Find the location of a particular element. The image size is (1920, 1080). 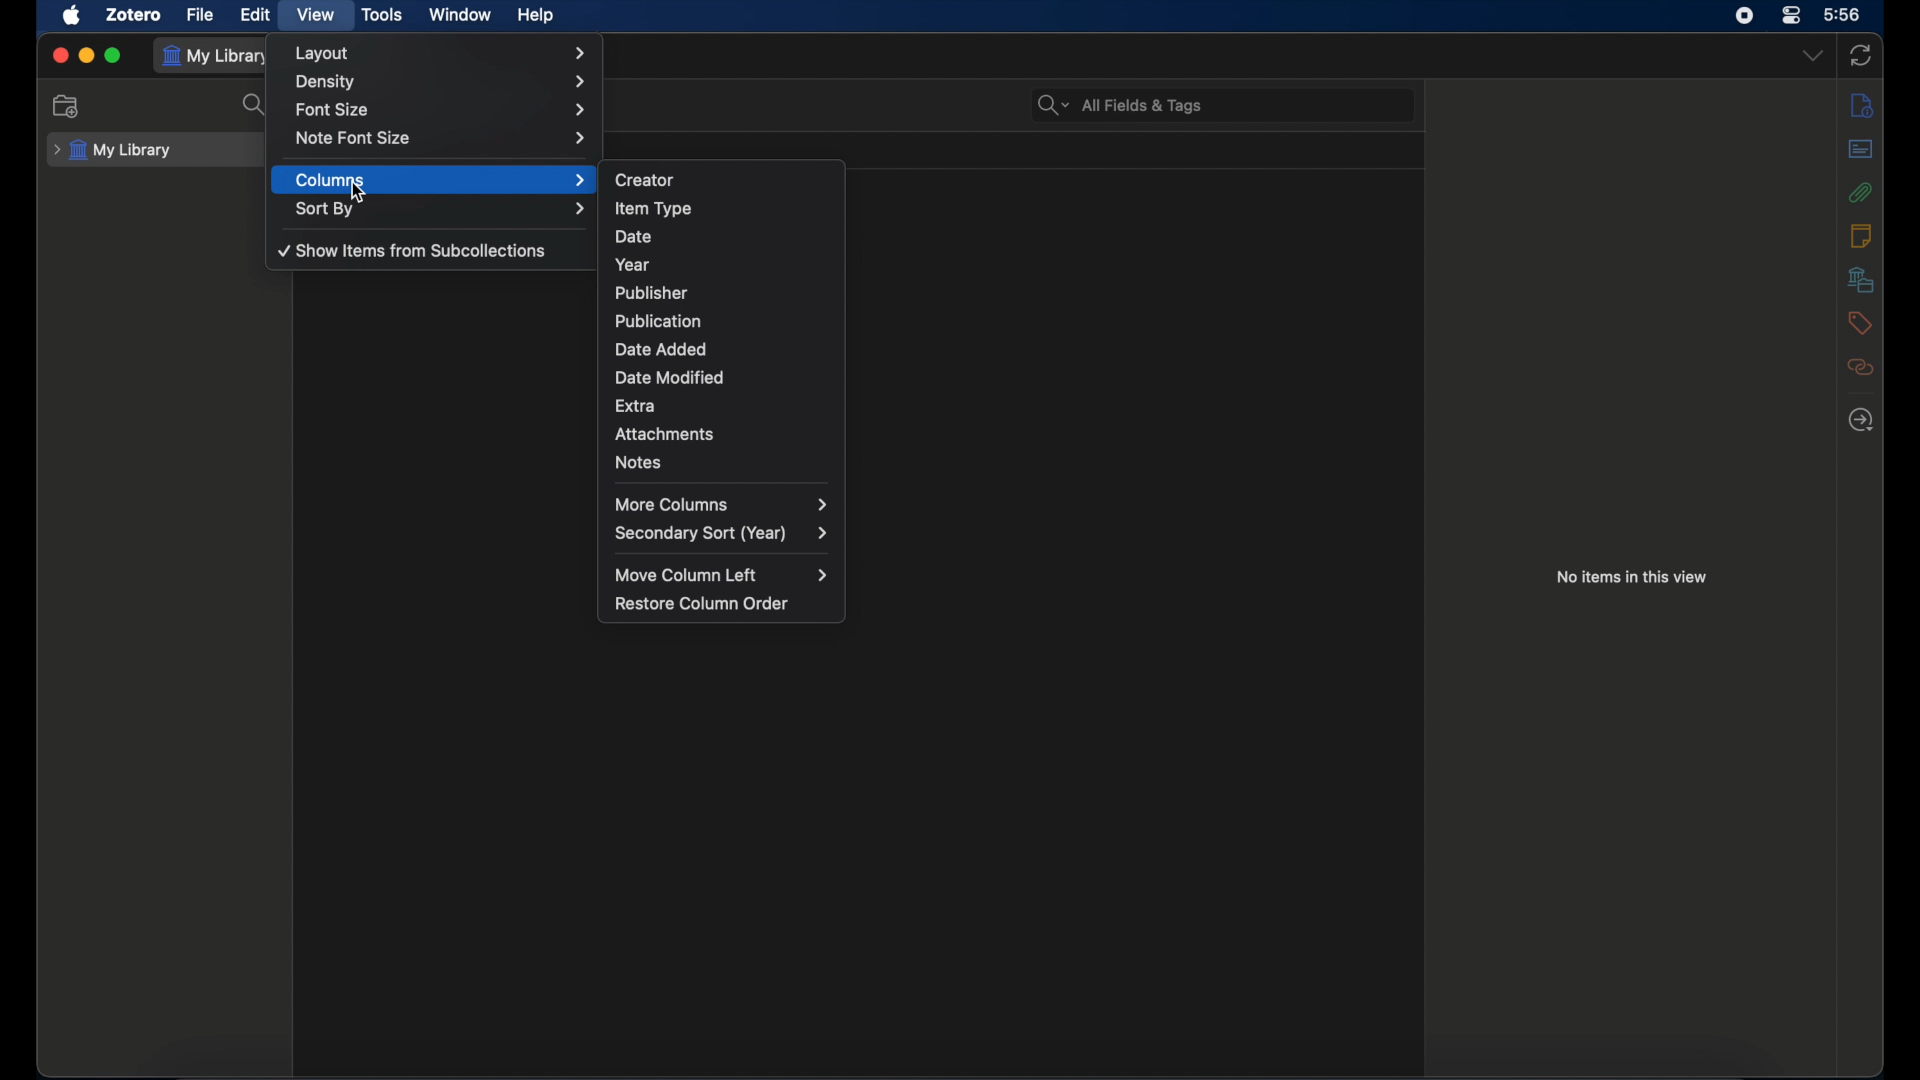

help is located at coordinates (538, 16).